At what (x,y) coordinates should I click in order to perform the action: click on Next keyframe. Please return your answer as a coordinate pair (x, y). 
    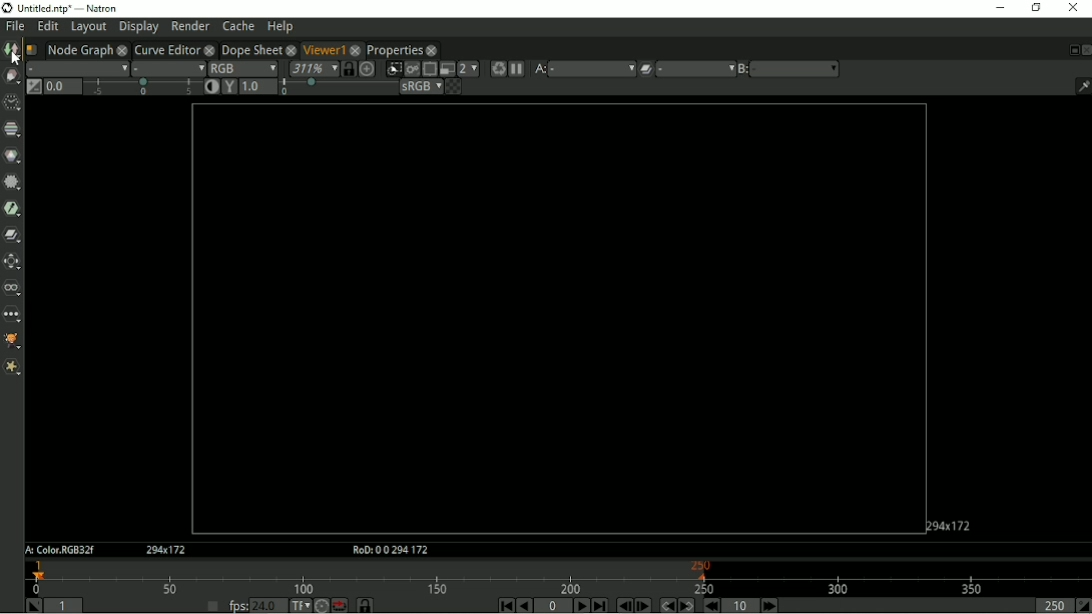
    Looking at the image, I should click on (687, 605).